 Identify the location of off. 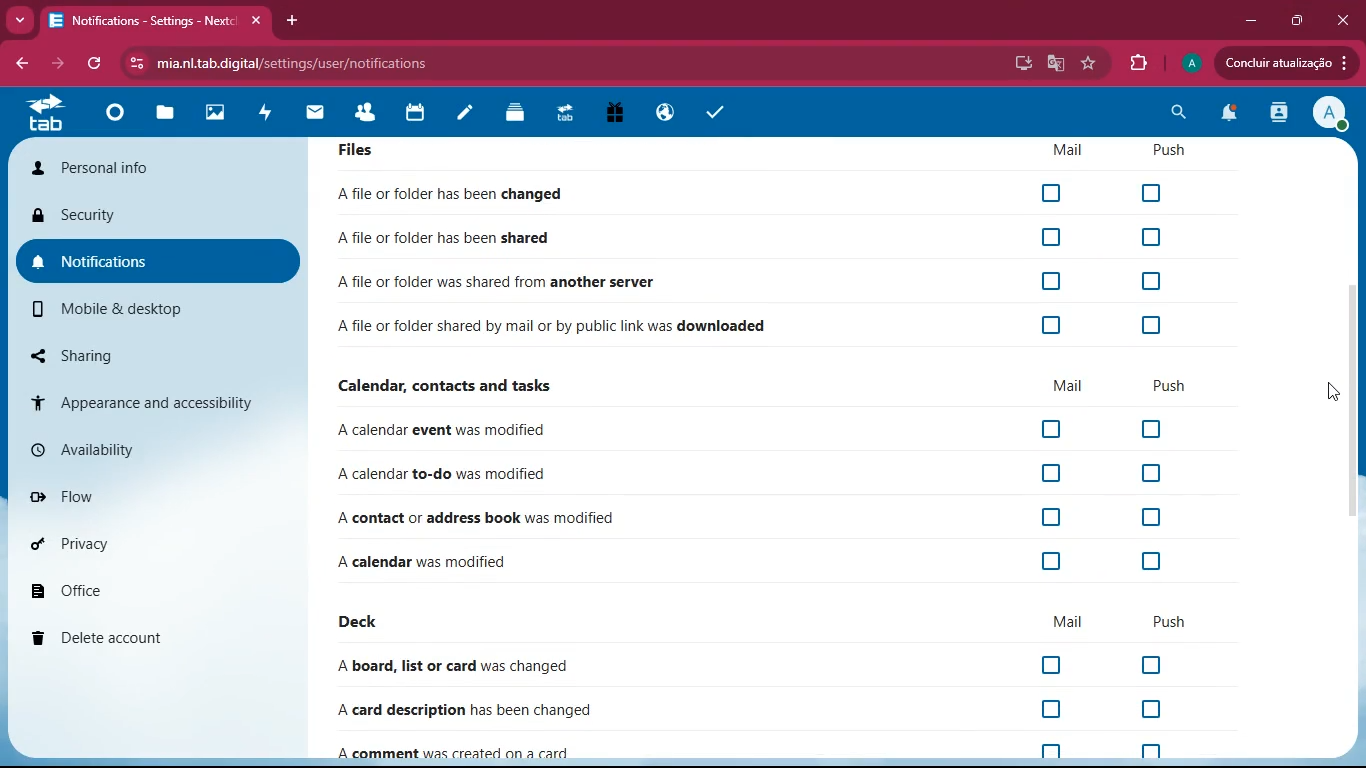
(1152, 472).